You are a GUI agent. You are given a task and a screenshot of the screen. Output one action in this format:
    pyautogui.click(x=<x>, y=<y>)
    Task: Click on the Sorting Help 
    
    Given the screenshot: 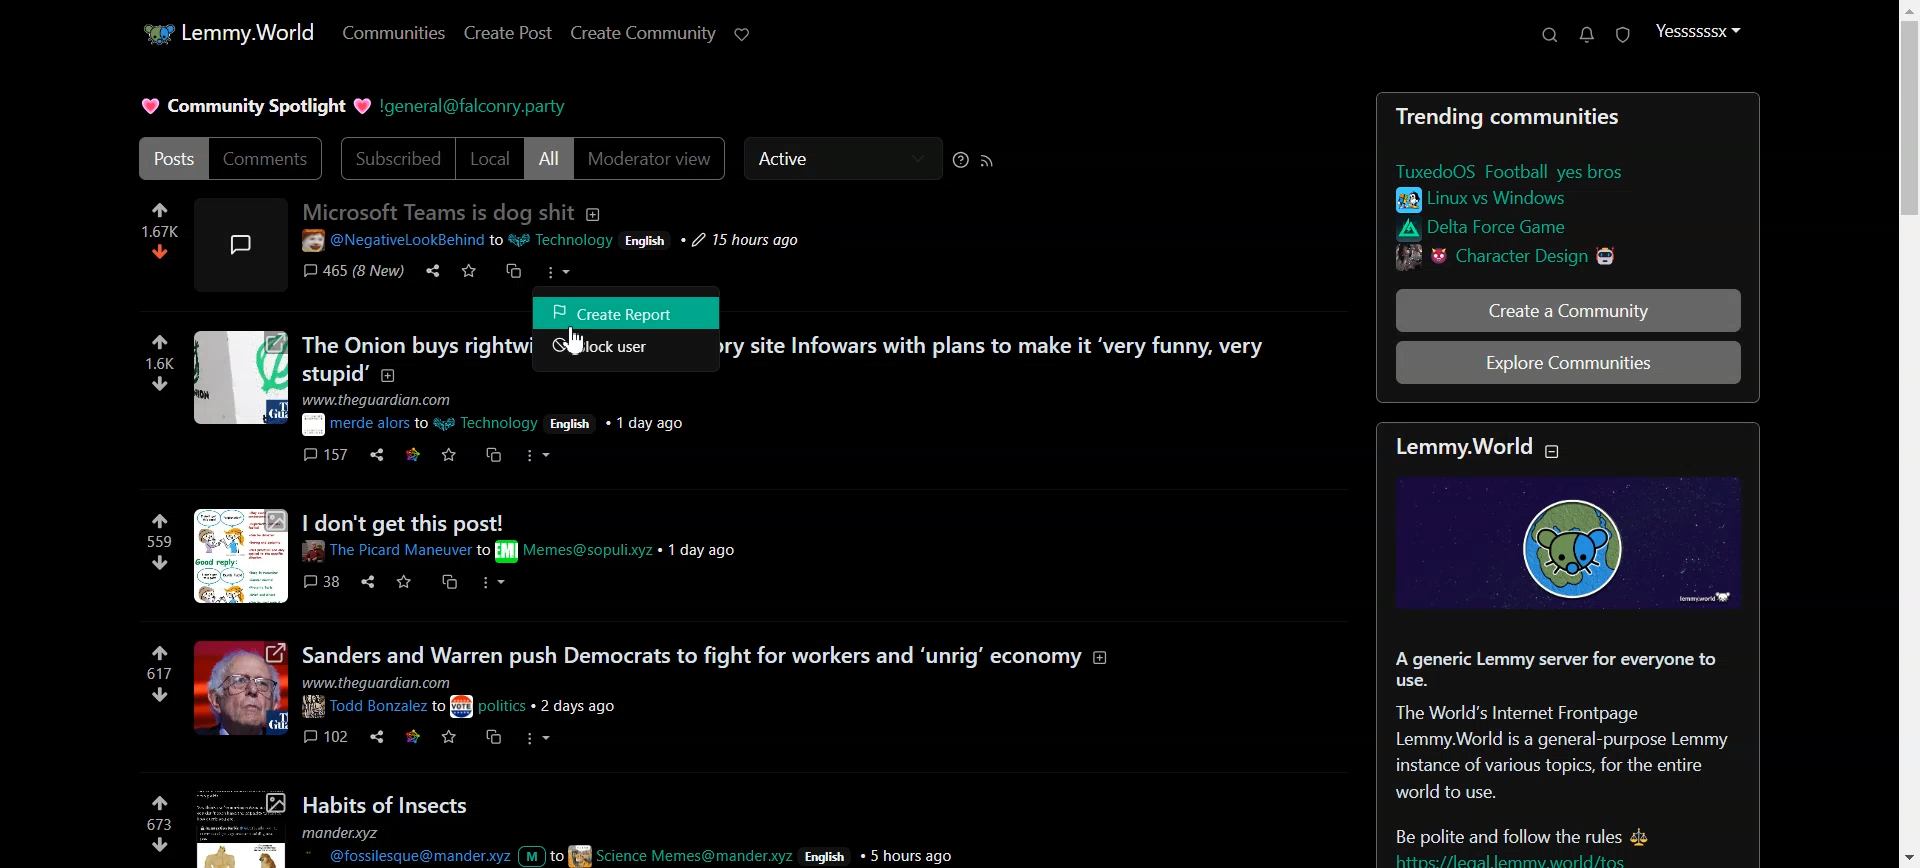 What is the action you would take?
    pyautogui.click(x=960, y=159)
    